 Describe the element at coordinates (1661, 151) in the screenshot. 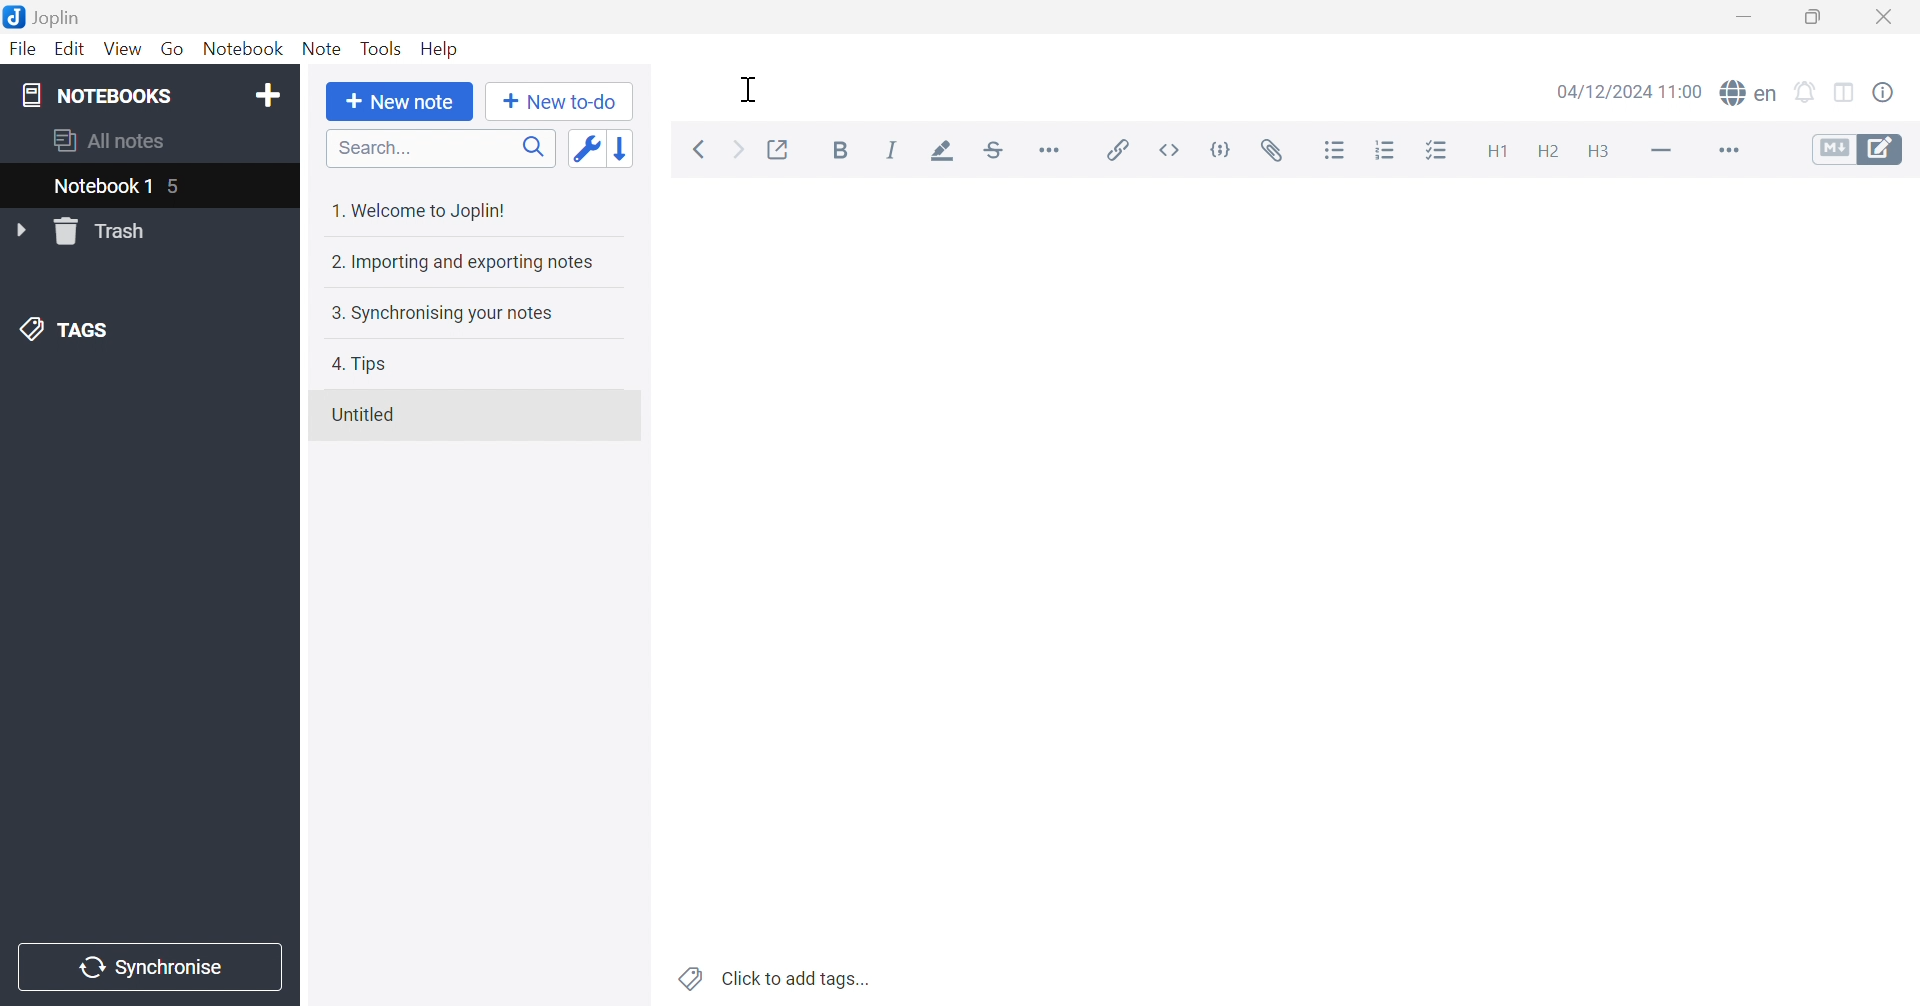

I see `Horizontal line` at that location.